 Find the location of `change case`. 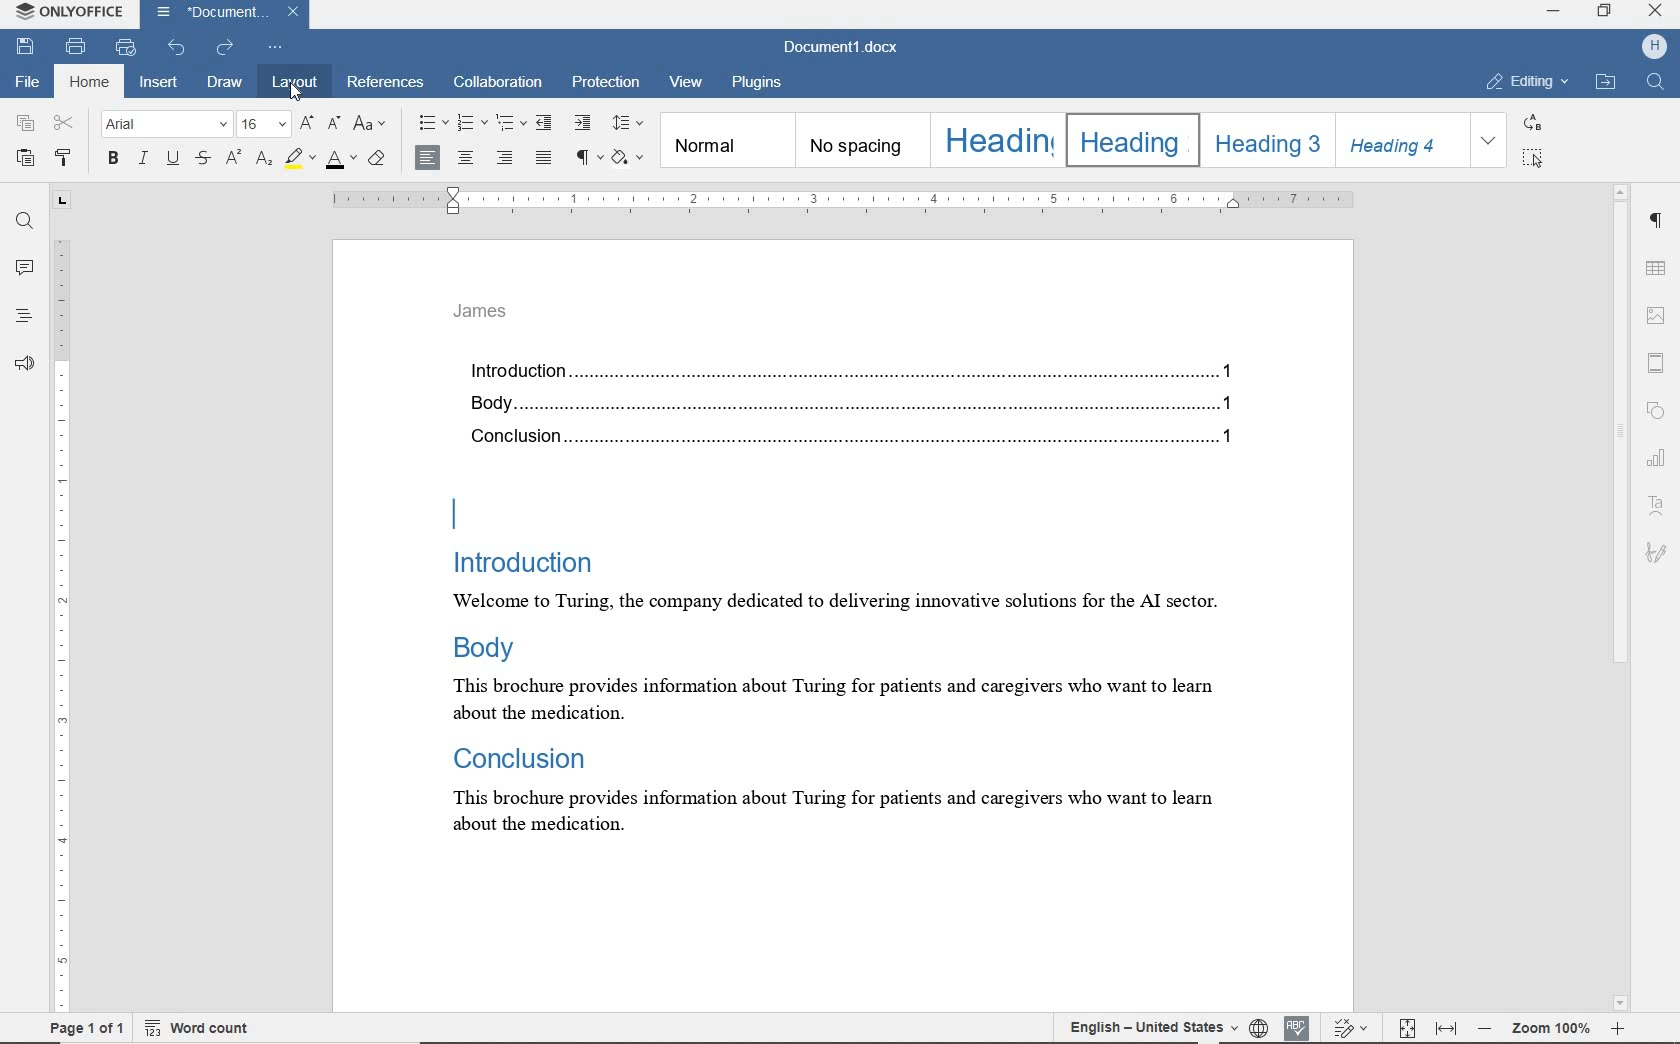

change case is located at coordinates (370, 124).